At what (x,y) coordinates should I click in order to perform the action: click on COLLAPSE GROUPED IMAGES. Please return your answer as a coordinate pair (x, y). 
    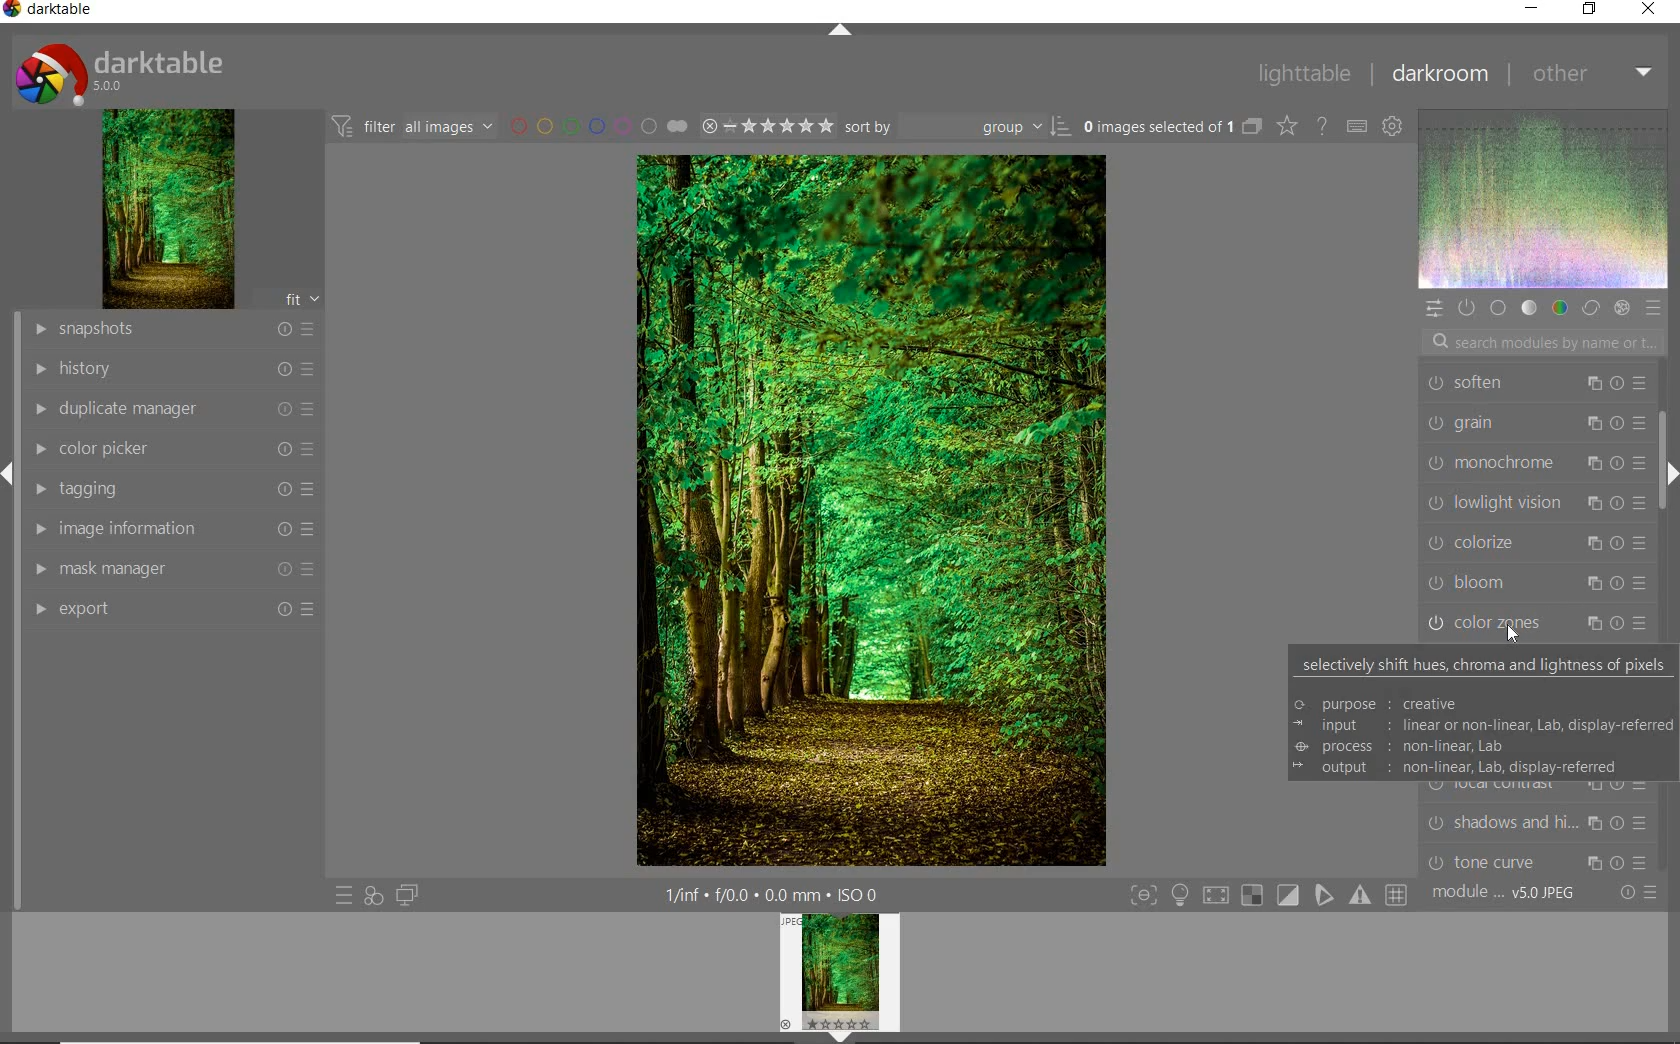
    Looking at the image, I should click on (1253, 126).